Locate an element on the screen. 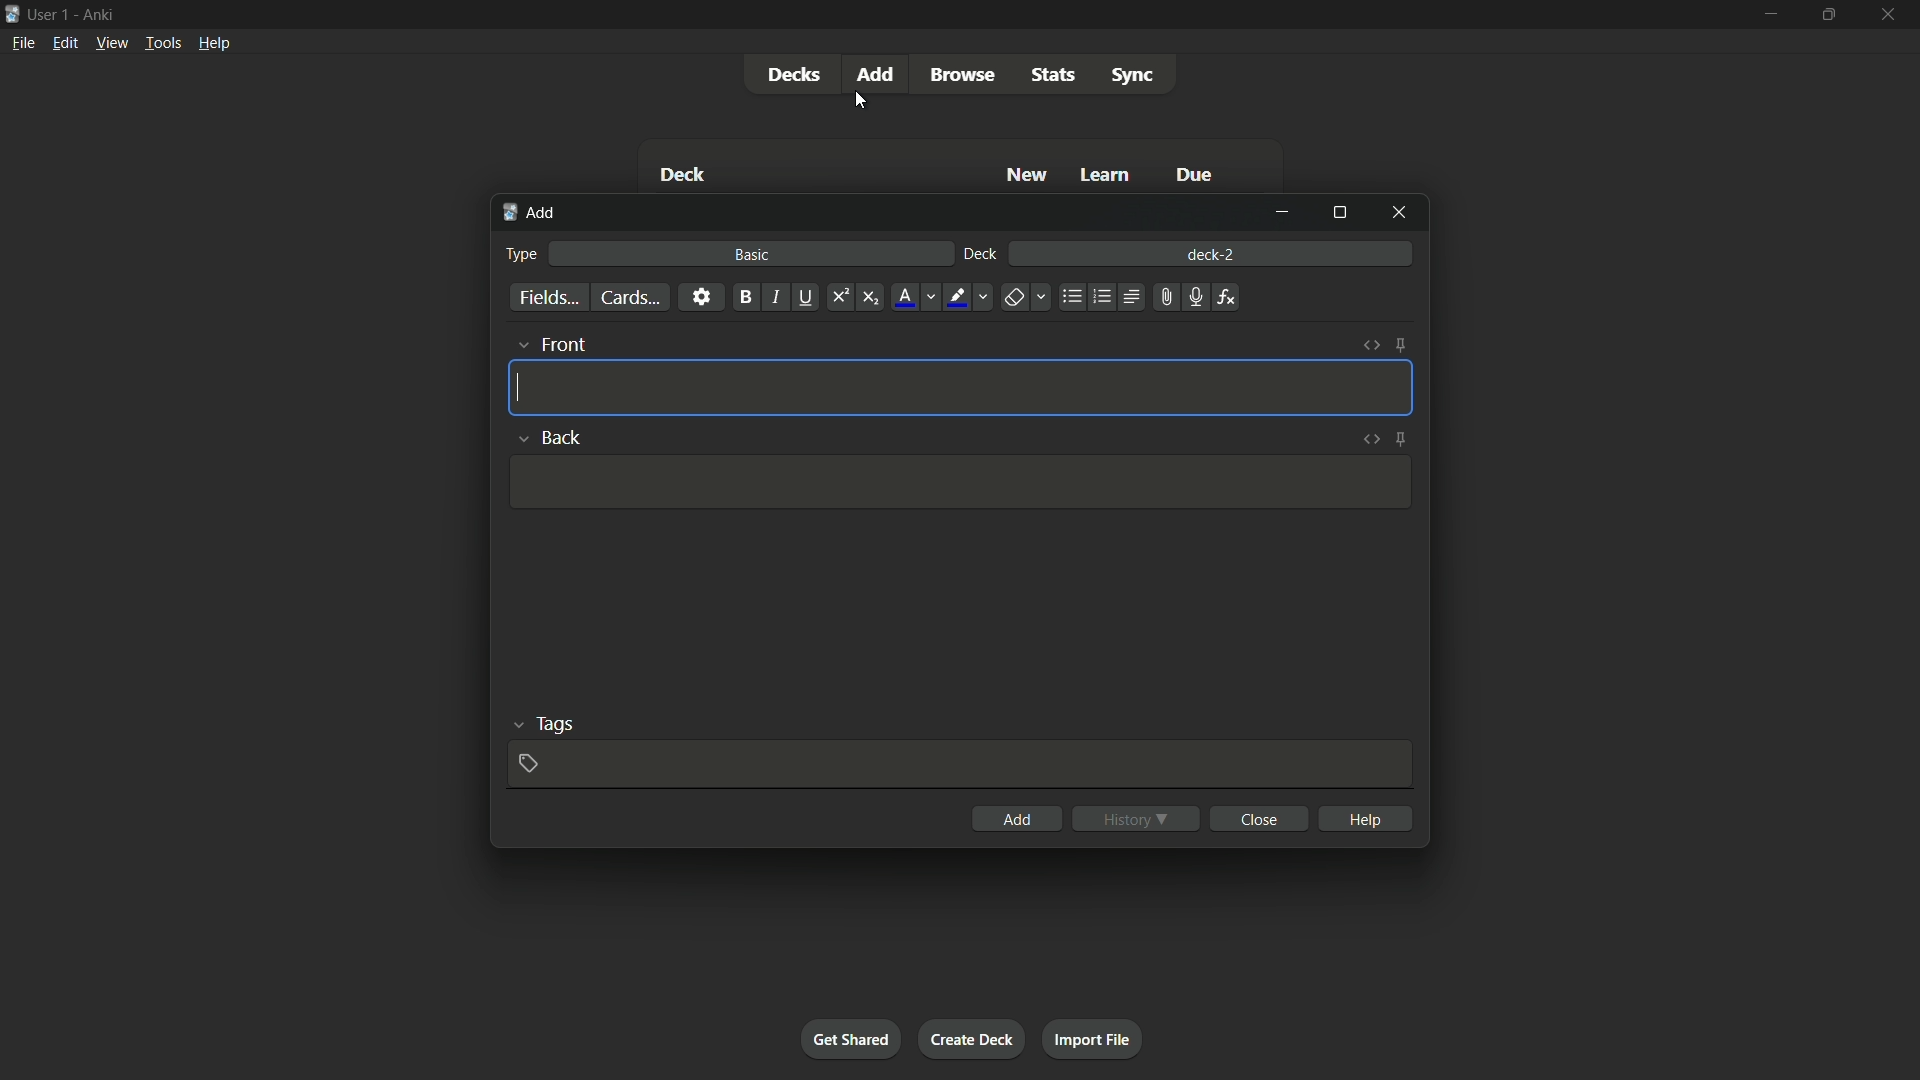 The image size is (1920, 1080). maximize is located at coordinates (1827, 14).